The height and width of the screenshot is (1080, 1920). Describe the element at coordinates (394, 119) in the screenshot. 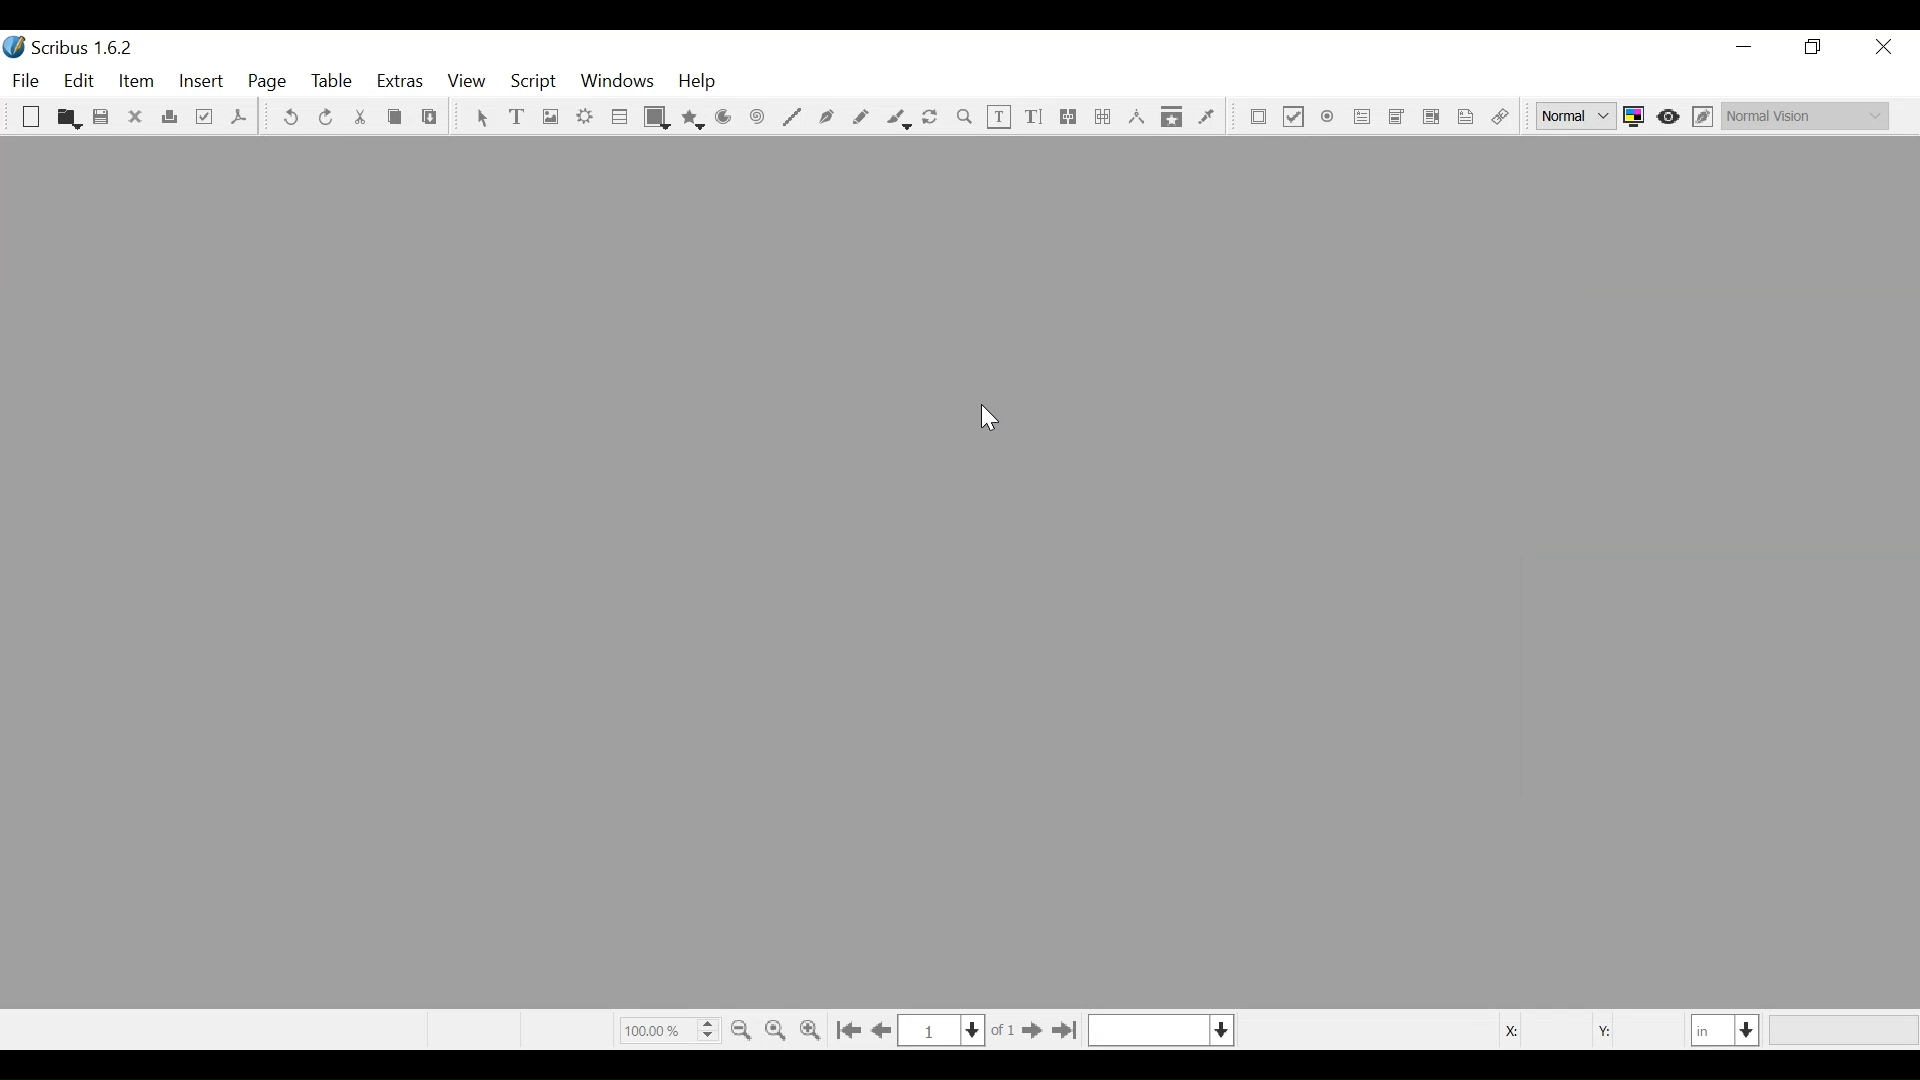

I see `Cop` at that location.